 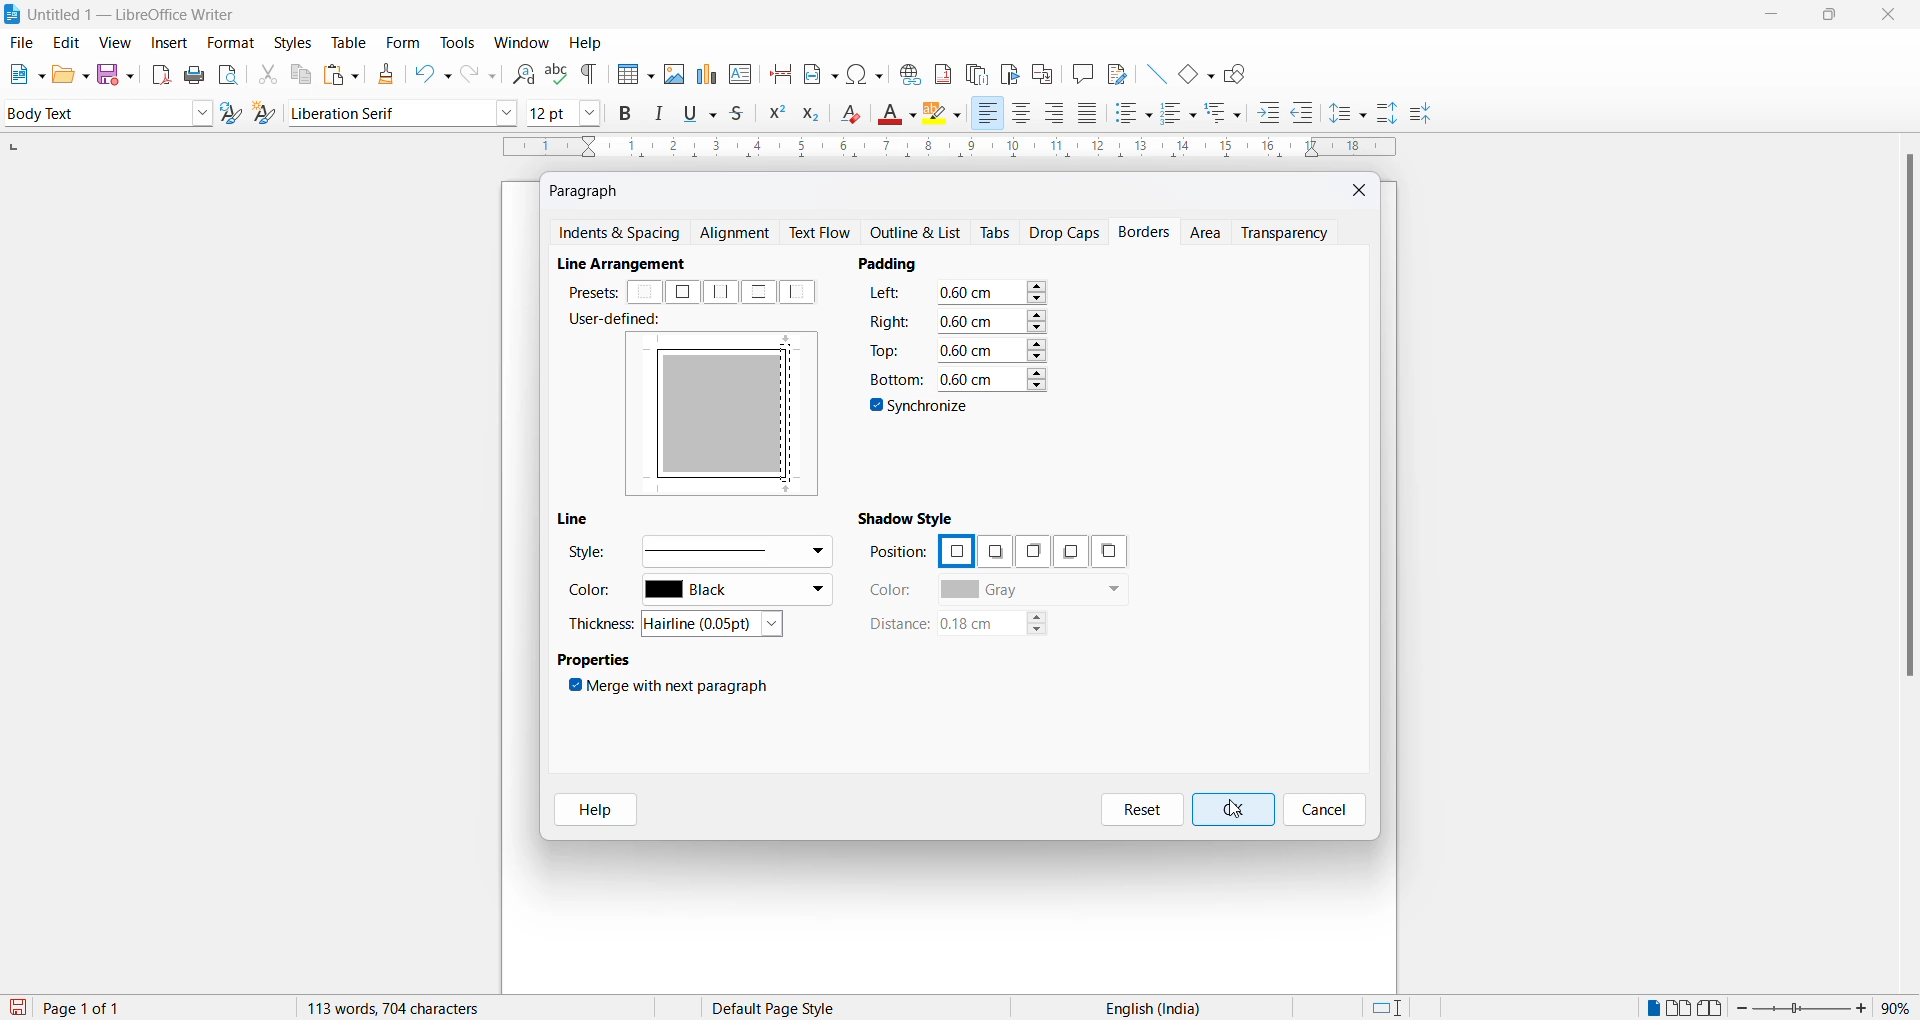 What do you see at coordinates (202, 114) in the screenshot?
I see `styling dropdown button` at bounding box center [202, 114].